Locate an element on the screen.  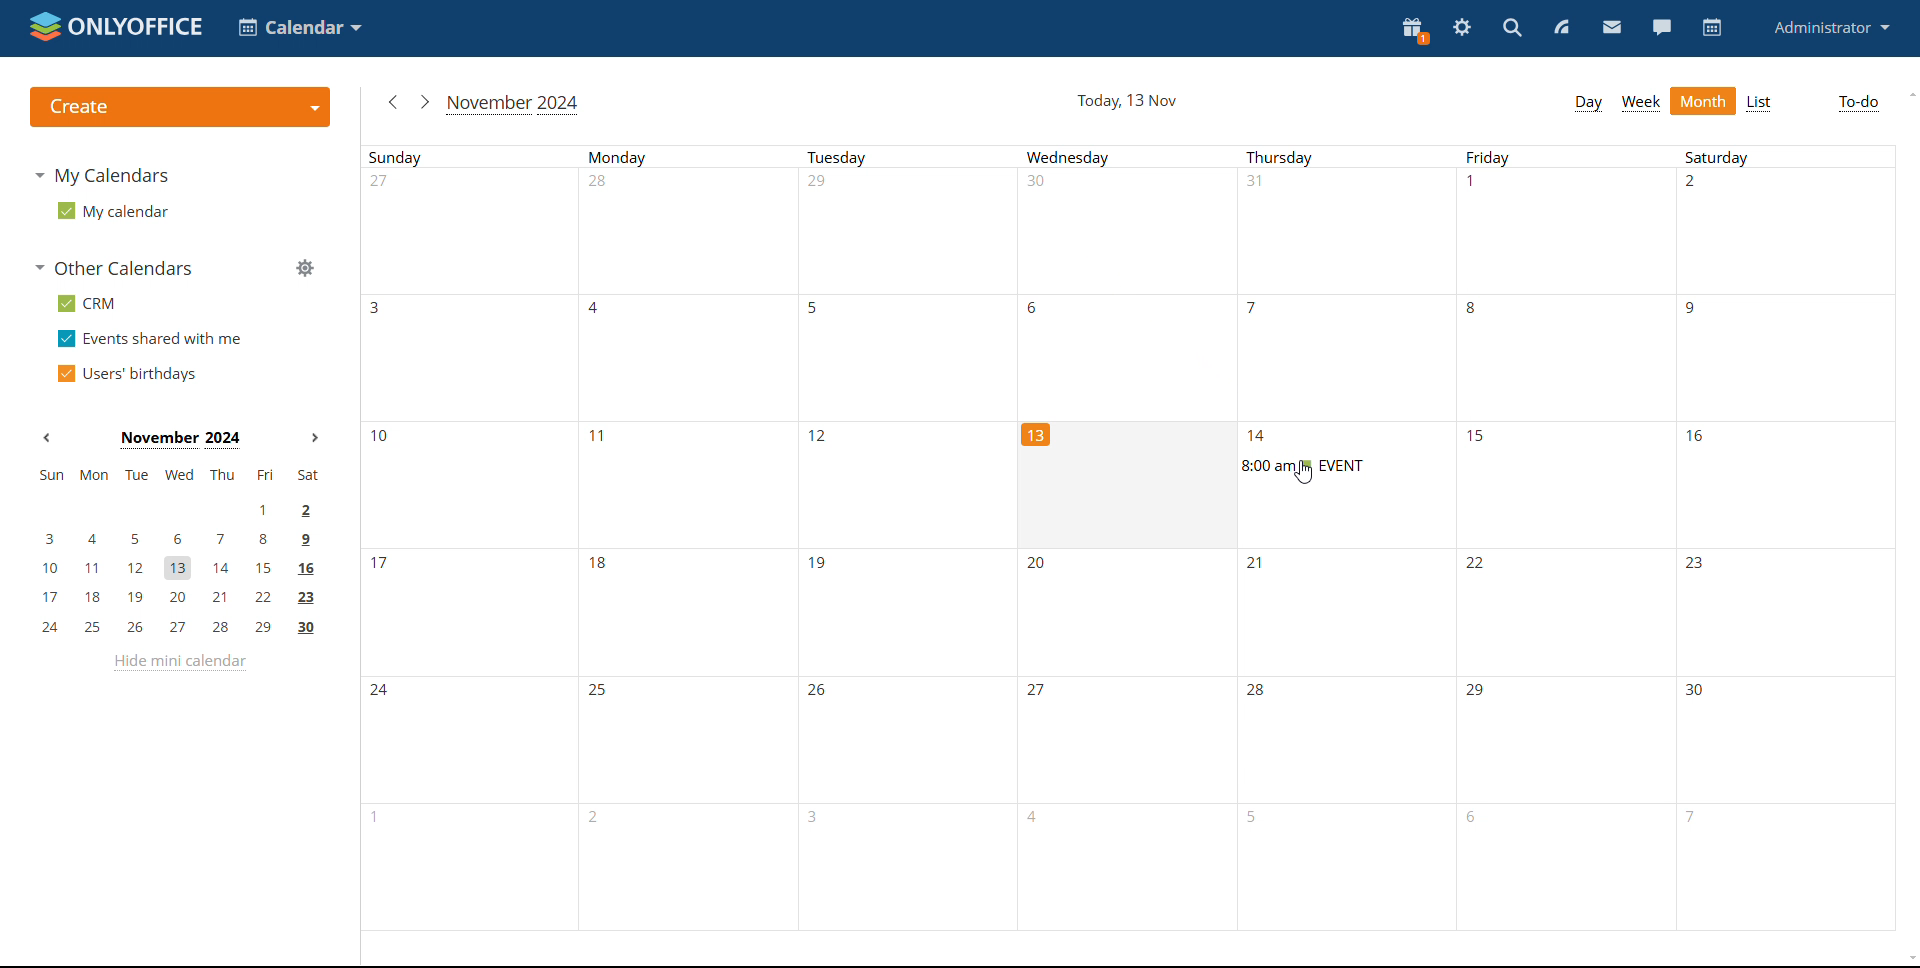
previous month is located at coordinates (50, 438).